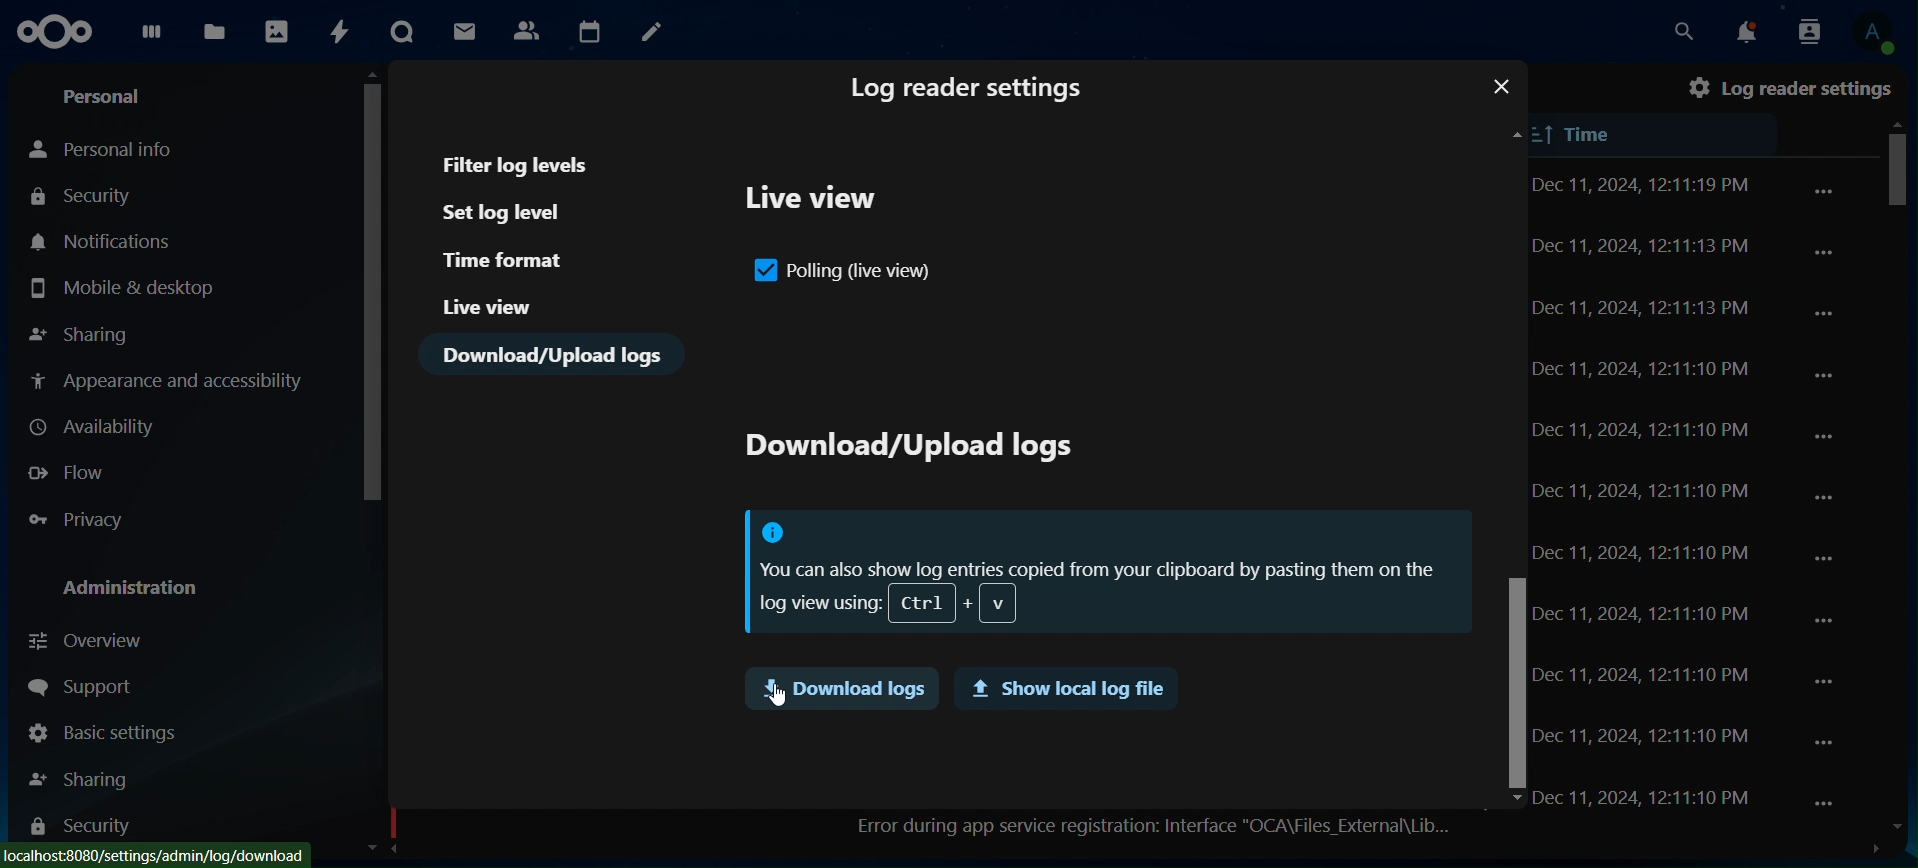 The image size is (1918, 868). Describe the element at coordinates (122, 288) in the screenshot. I see `mobile & desktop` at that location.